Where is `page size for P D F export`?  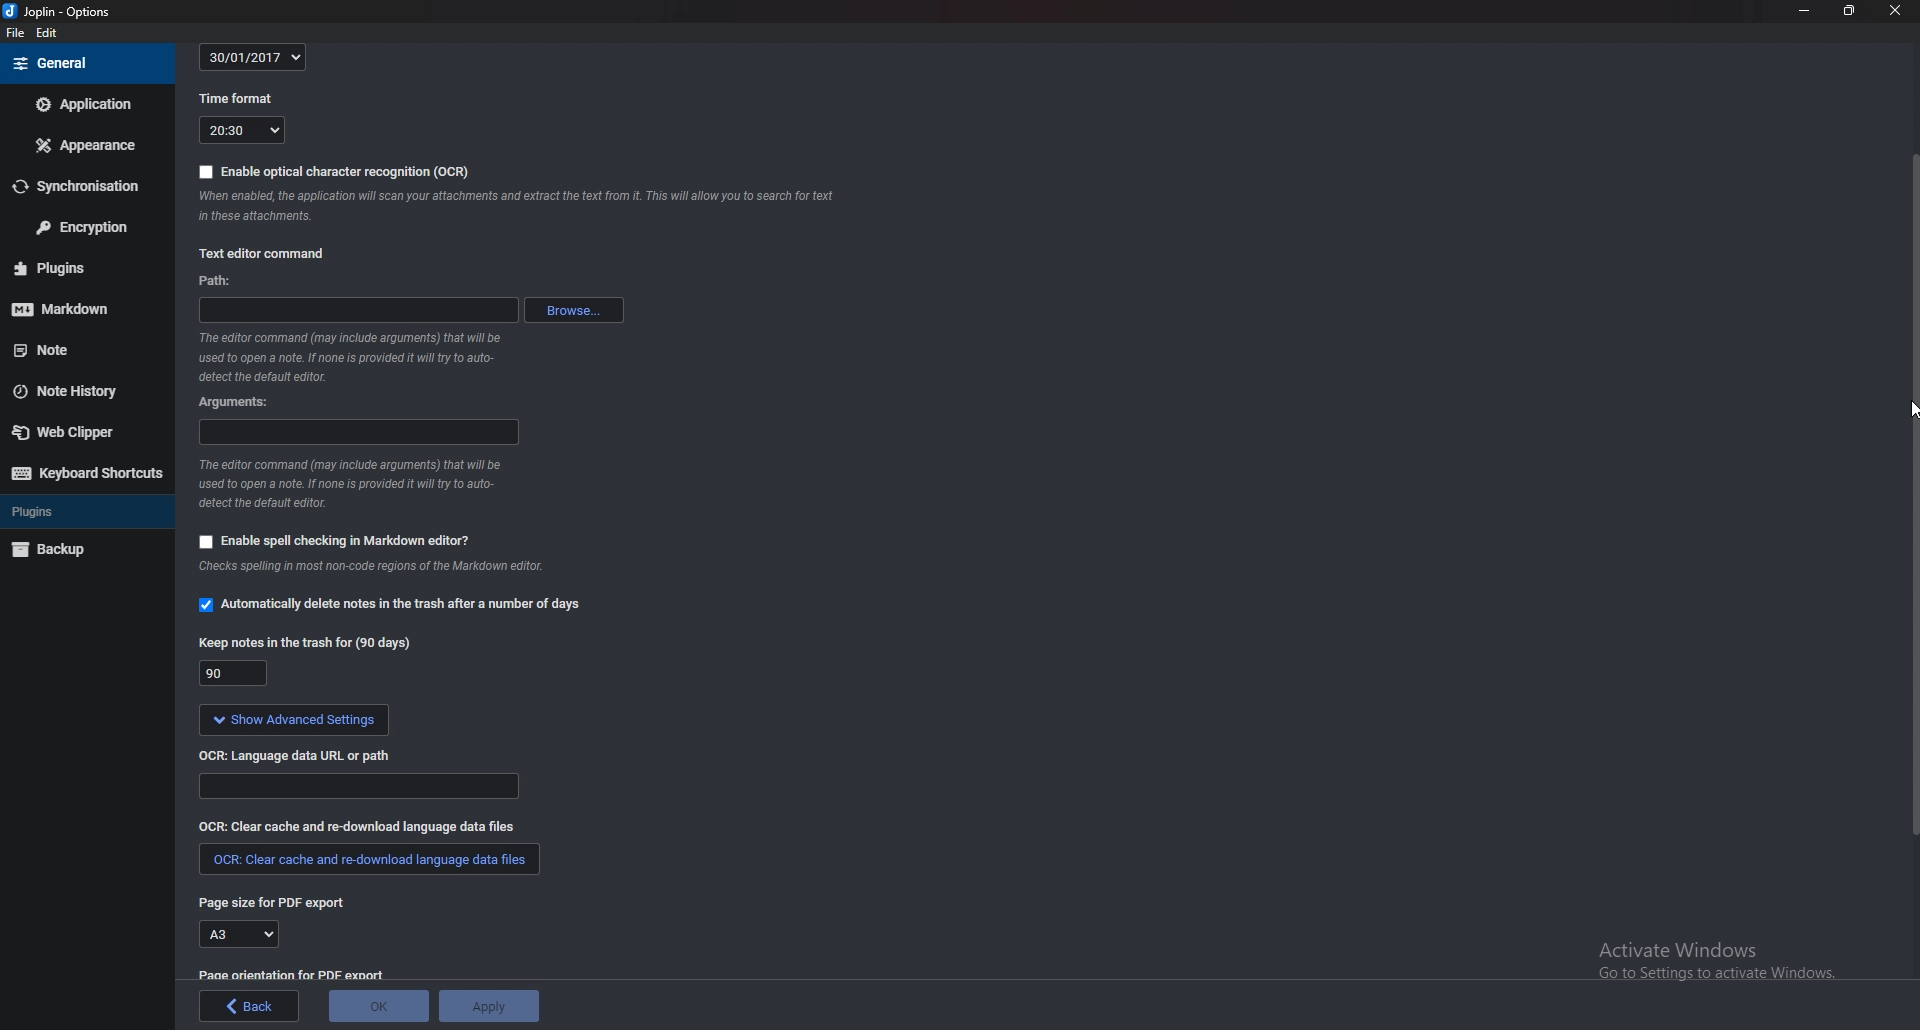
page size for P D F export is located at coordinates (273, 902).